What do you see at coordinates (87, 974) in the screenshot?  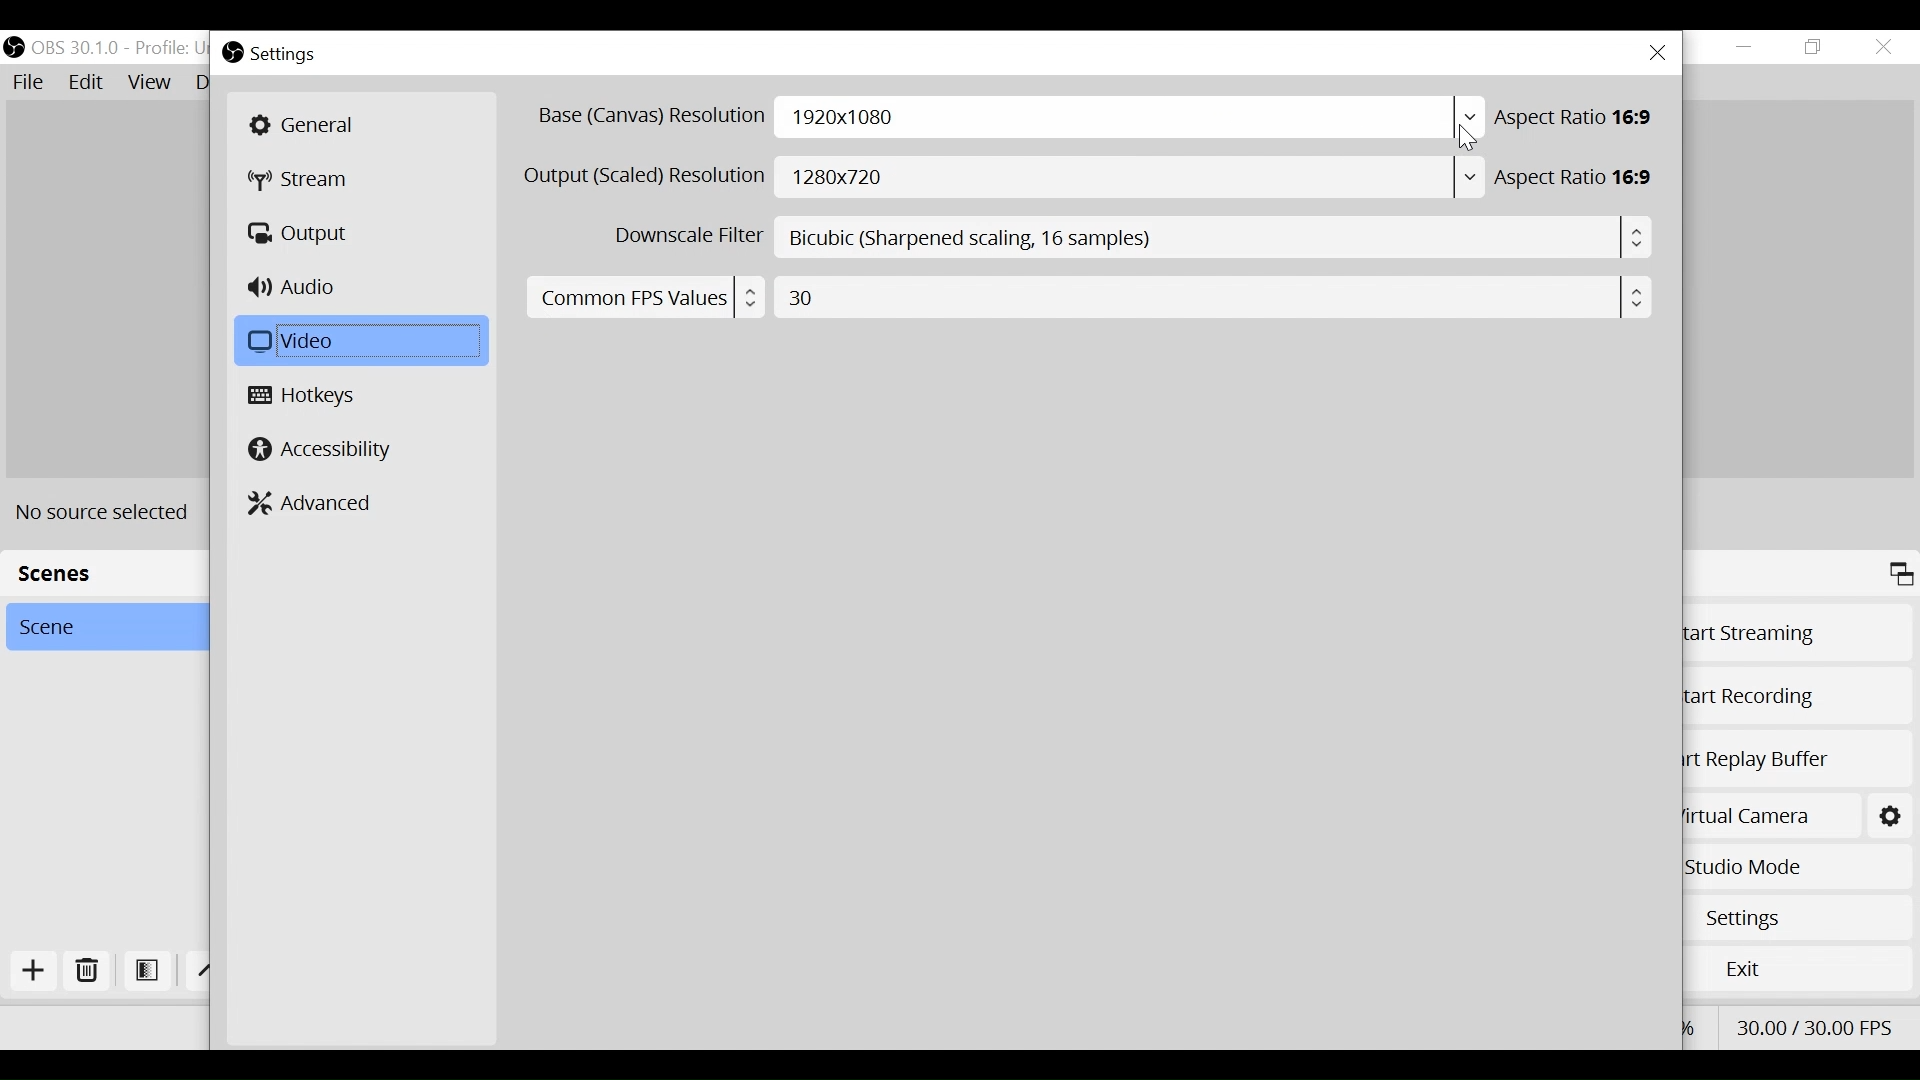 I see `Delete` at bounding box center [87, 974].